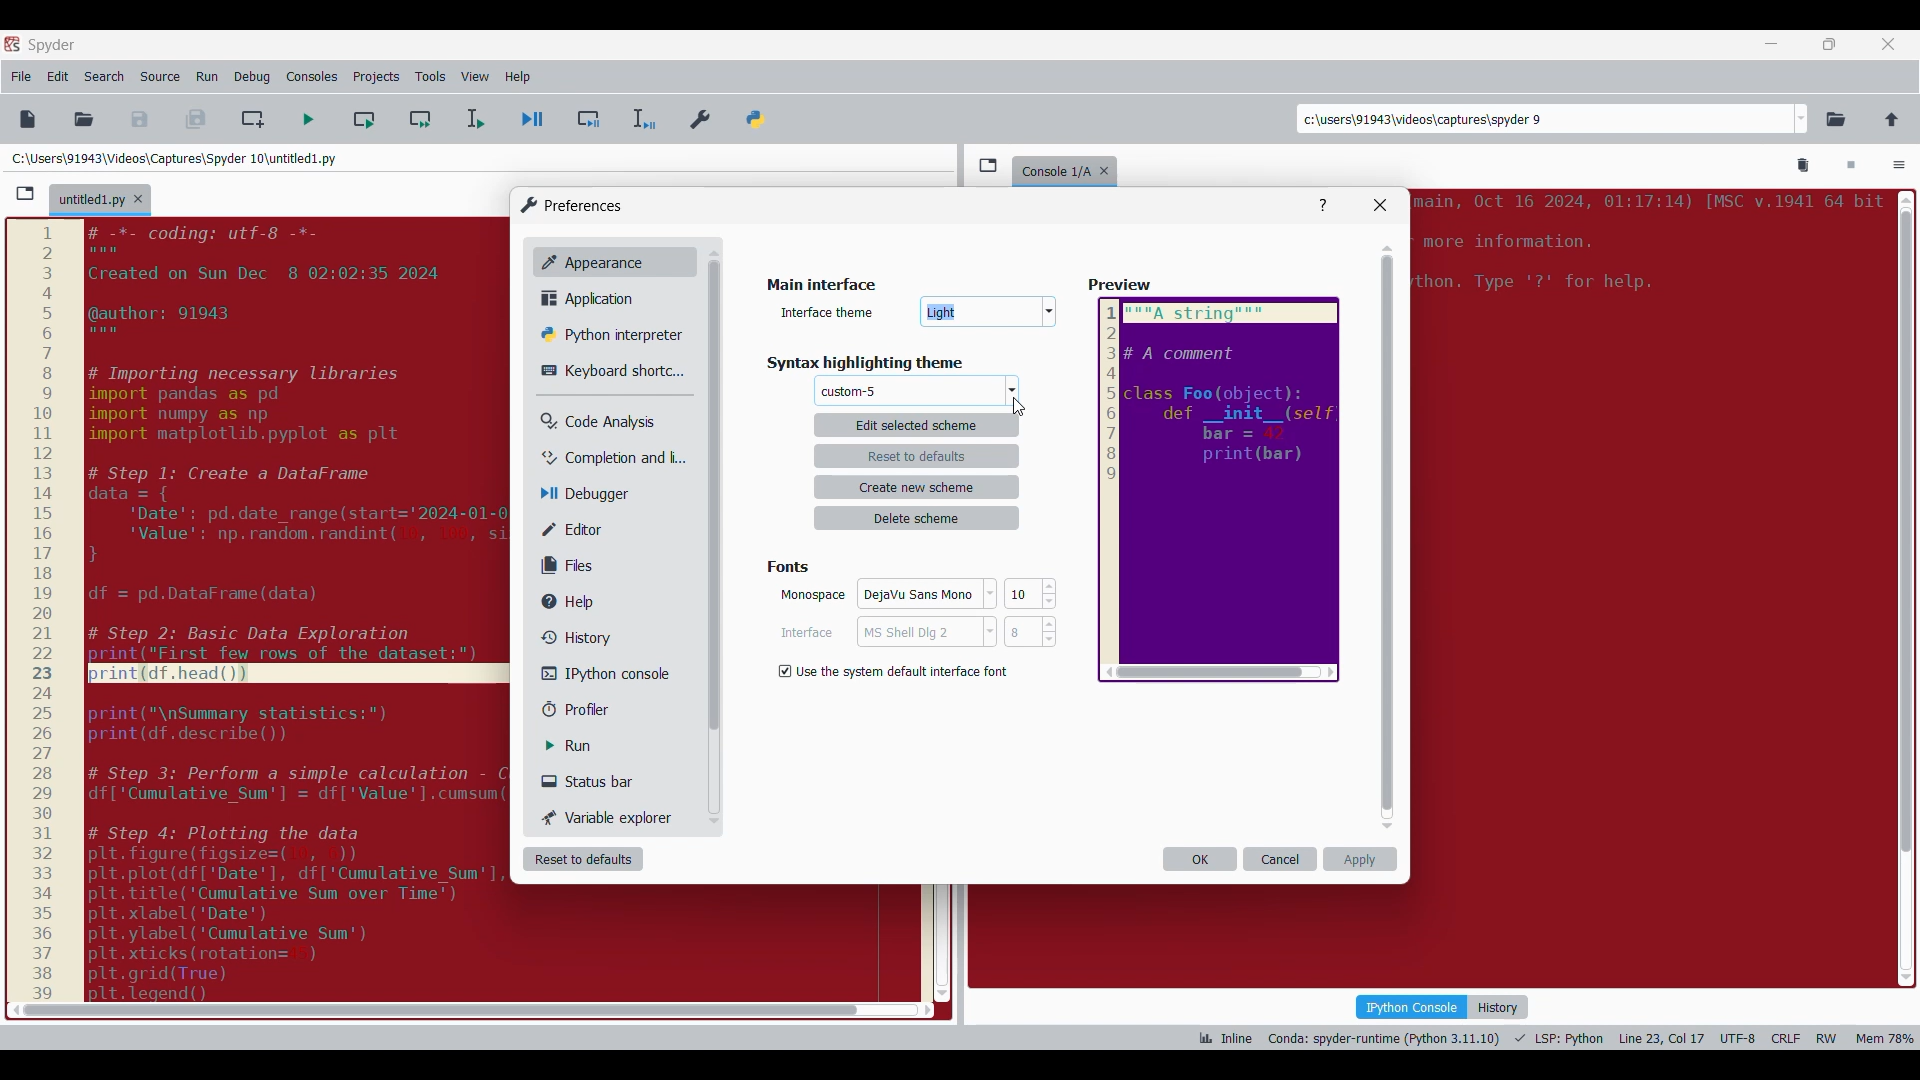  Describe the element at coordinates (376, 76) in the screenshot. I see `Projects menu` at that location.